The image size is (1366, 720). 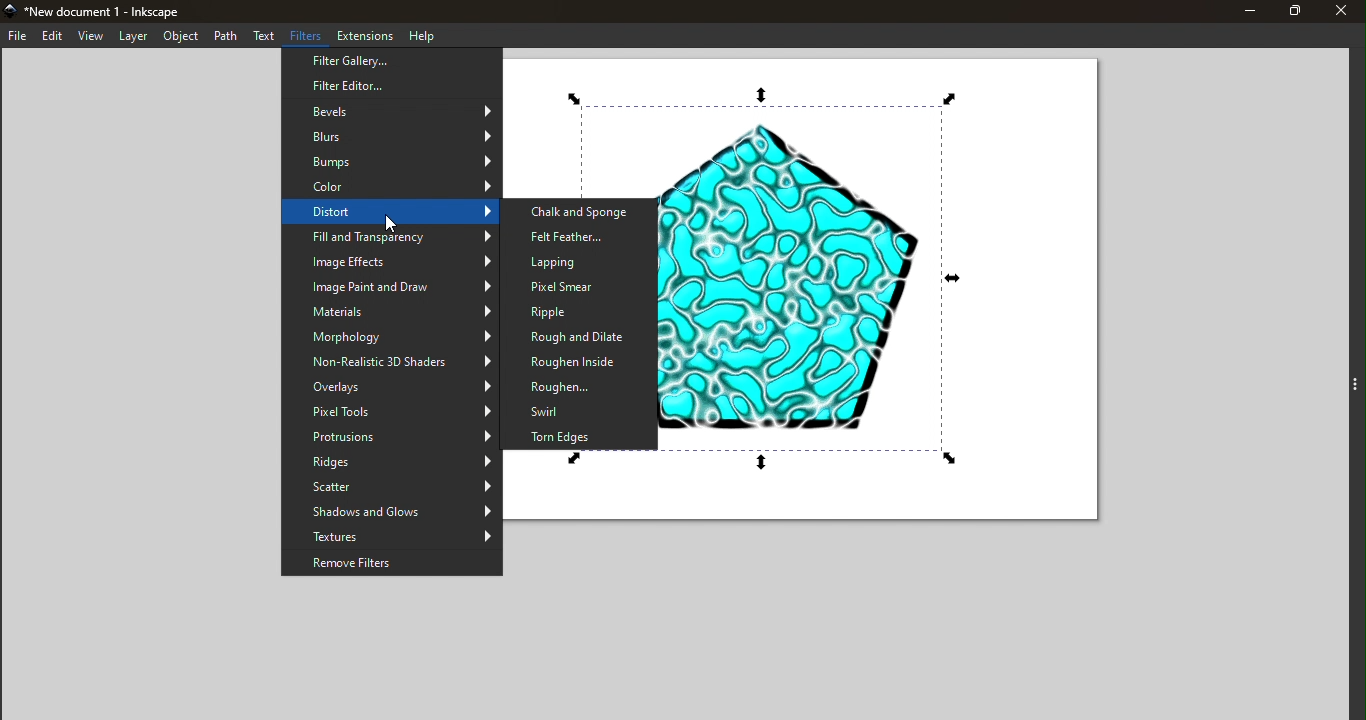 What do you see at coordinates (580, 410) in the screenshot?
I see `Swirl` at bounding box center [580, 410].